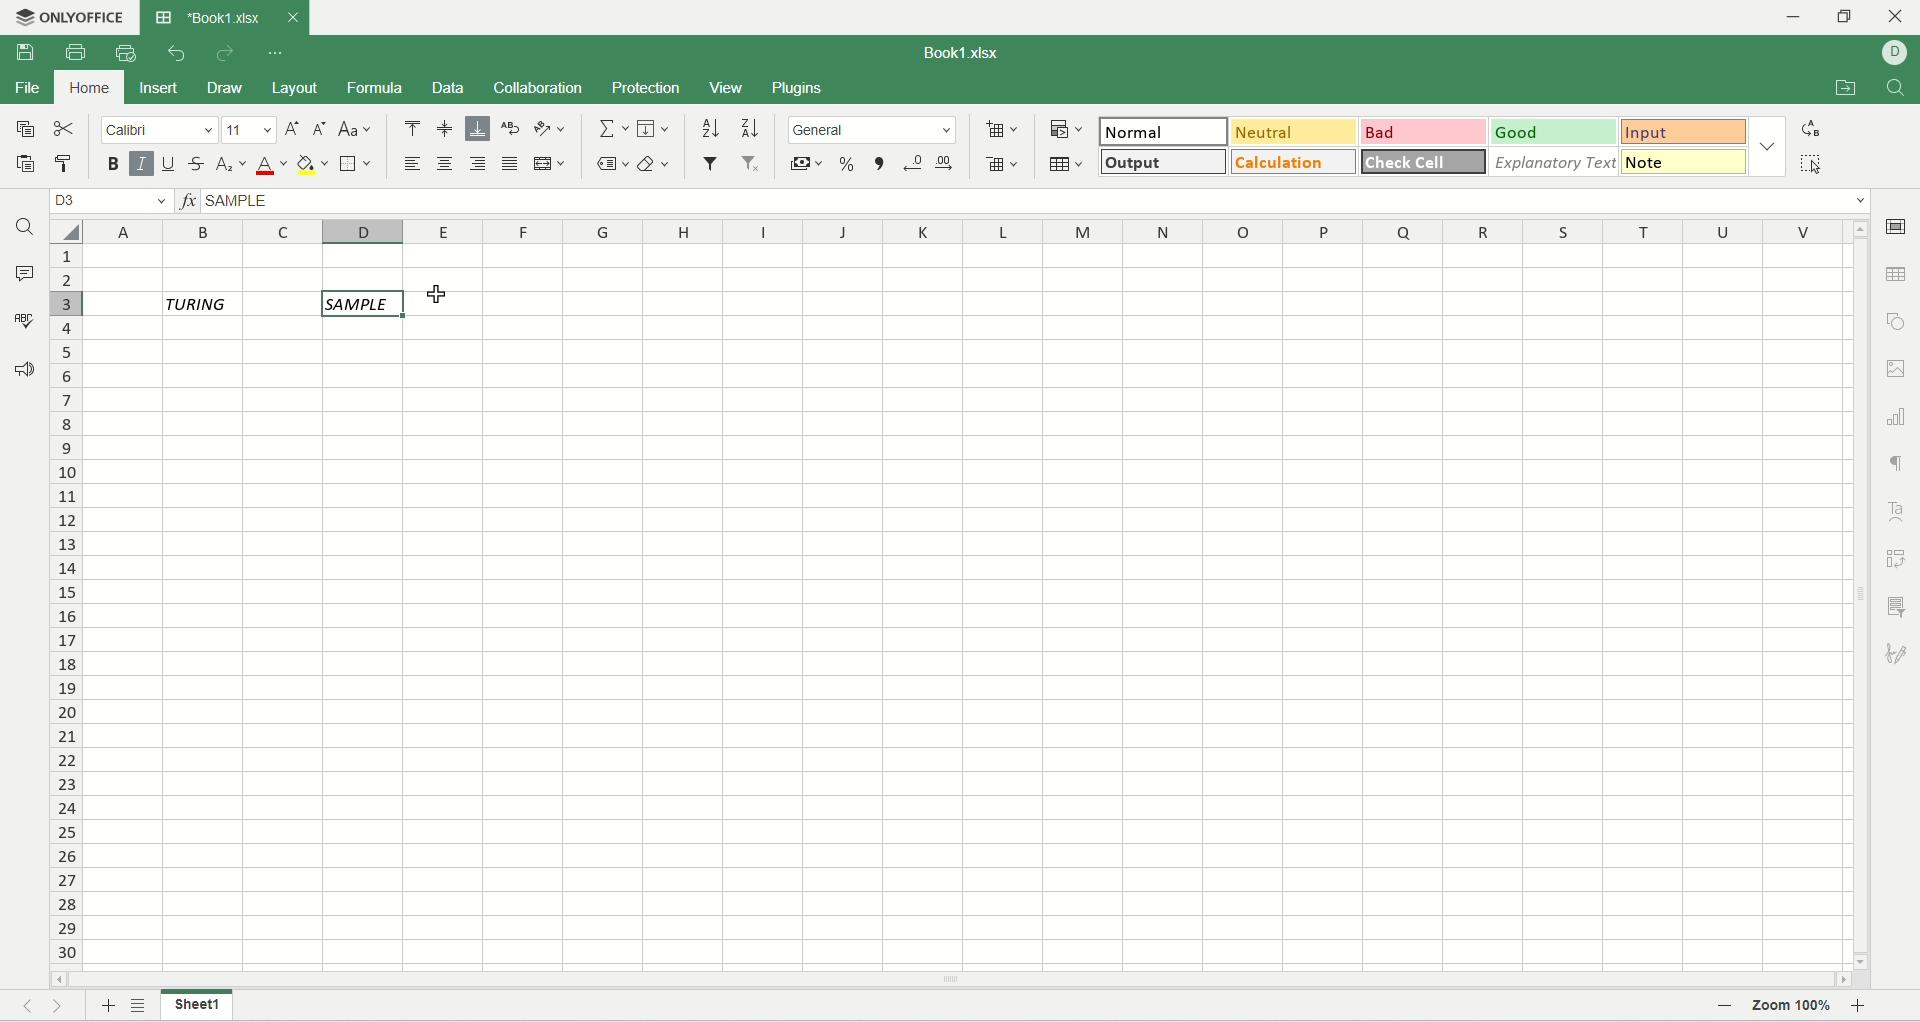 This screenshot has height=1022, width=1920. What do you see at coordinates (548, 163) in the screenshot?
I see `merge and center` at bounding box center [548, 163].